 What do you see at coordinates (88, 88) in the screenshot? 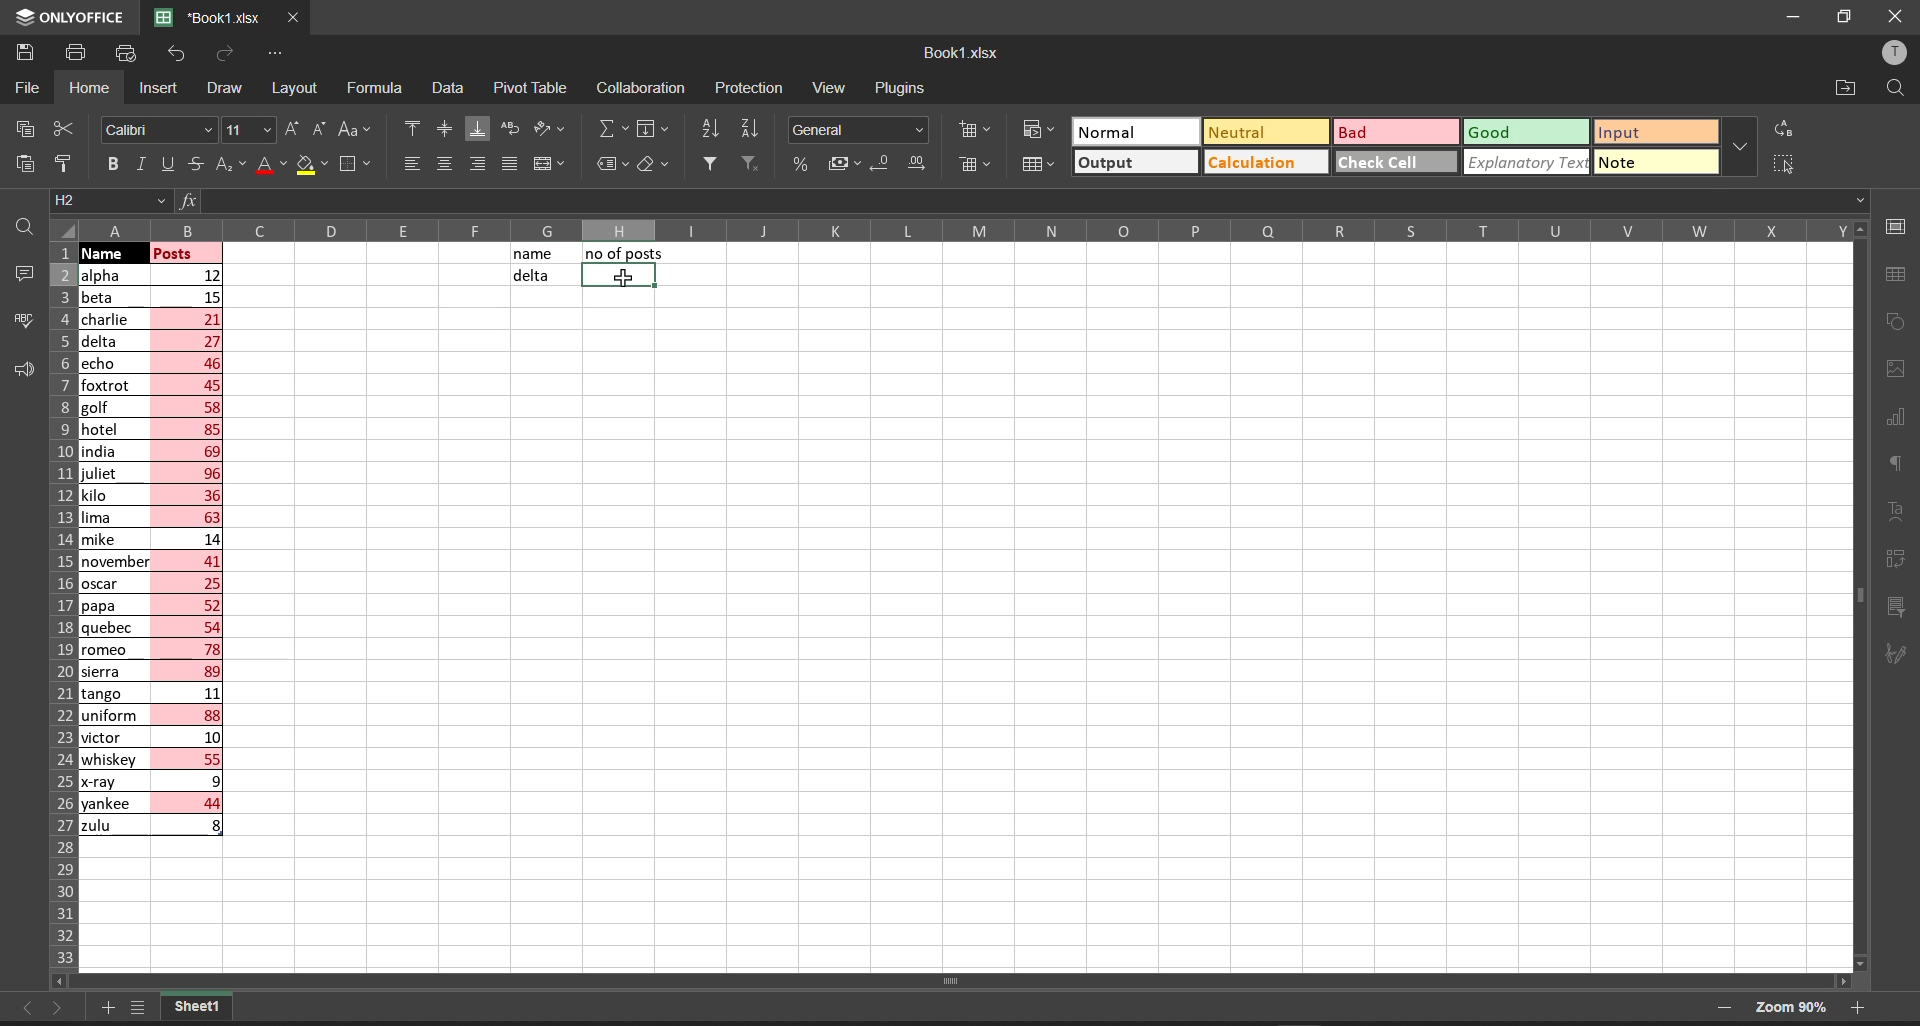
I see `homw` at bounding box center [88, 88].